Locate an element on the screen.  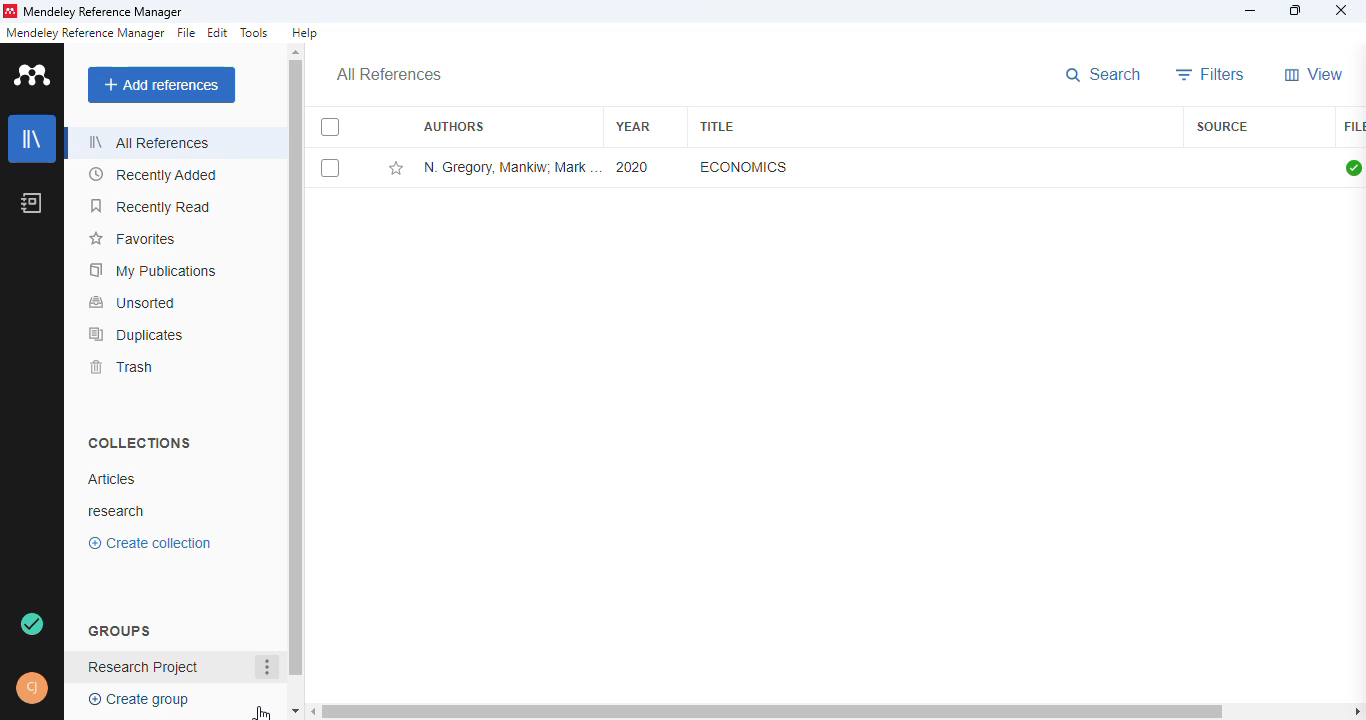
filters is located at coordinates (1211, 75).